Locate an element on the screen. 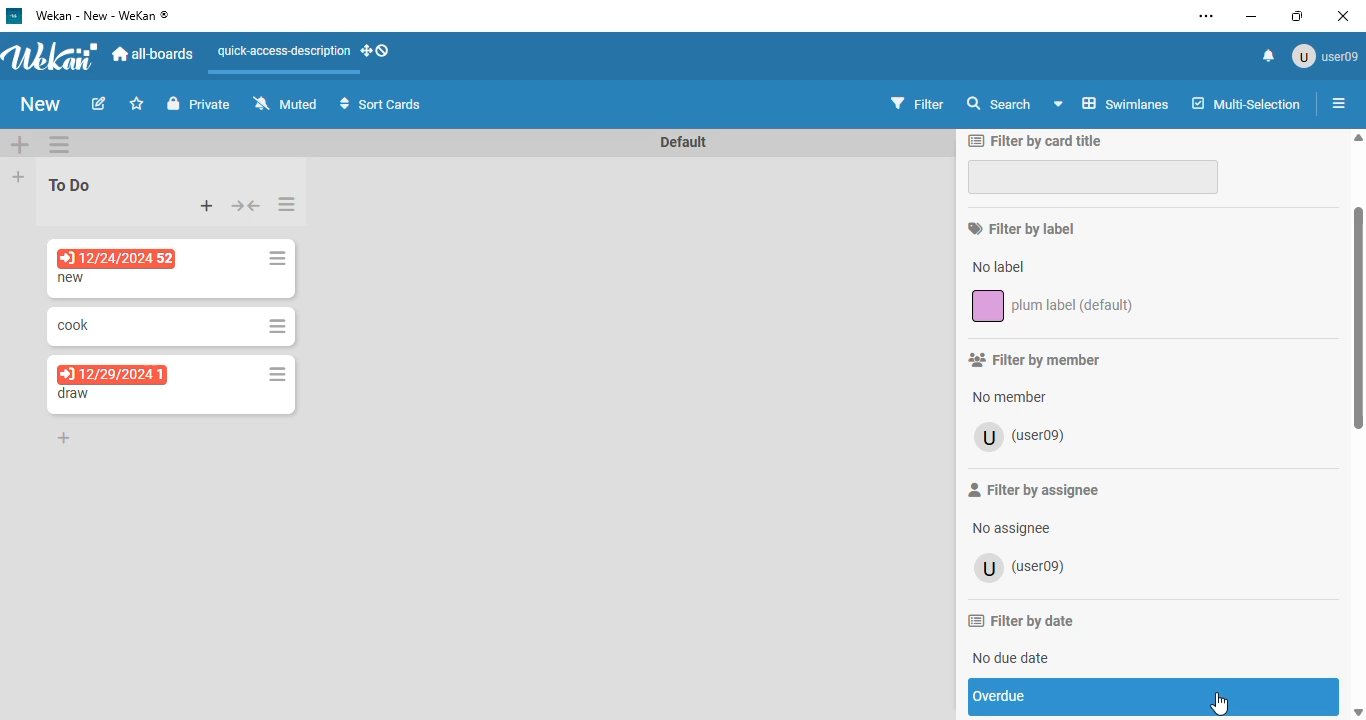  filter by assignee is located at coordinates (1033, 490).